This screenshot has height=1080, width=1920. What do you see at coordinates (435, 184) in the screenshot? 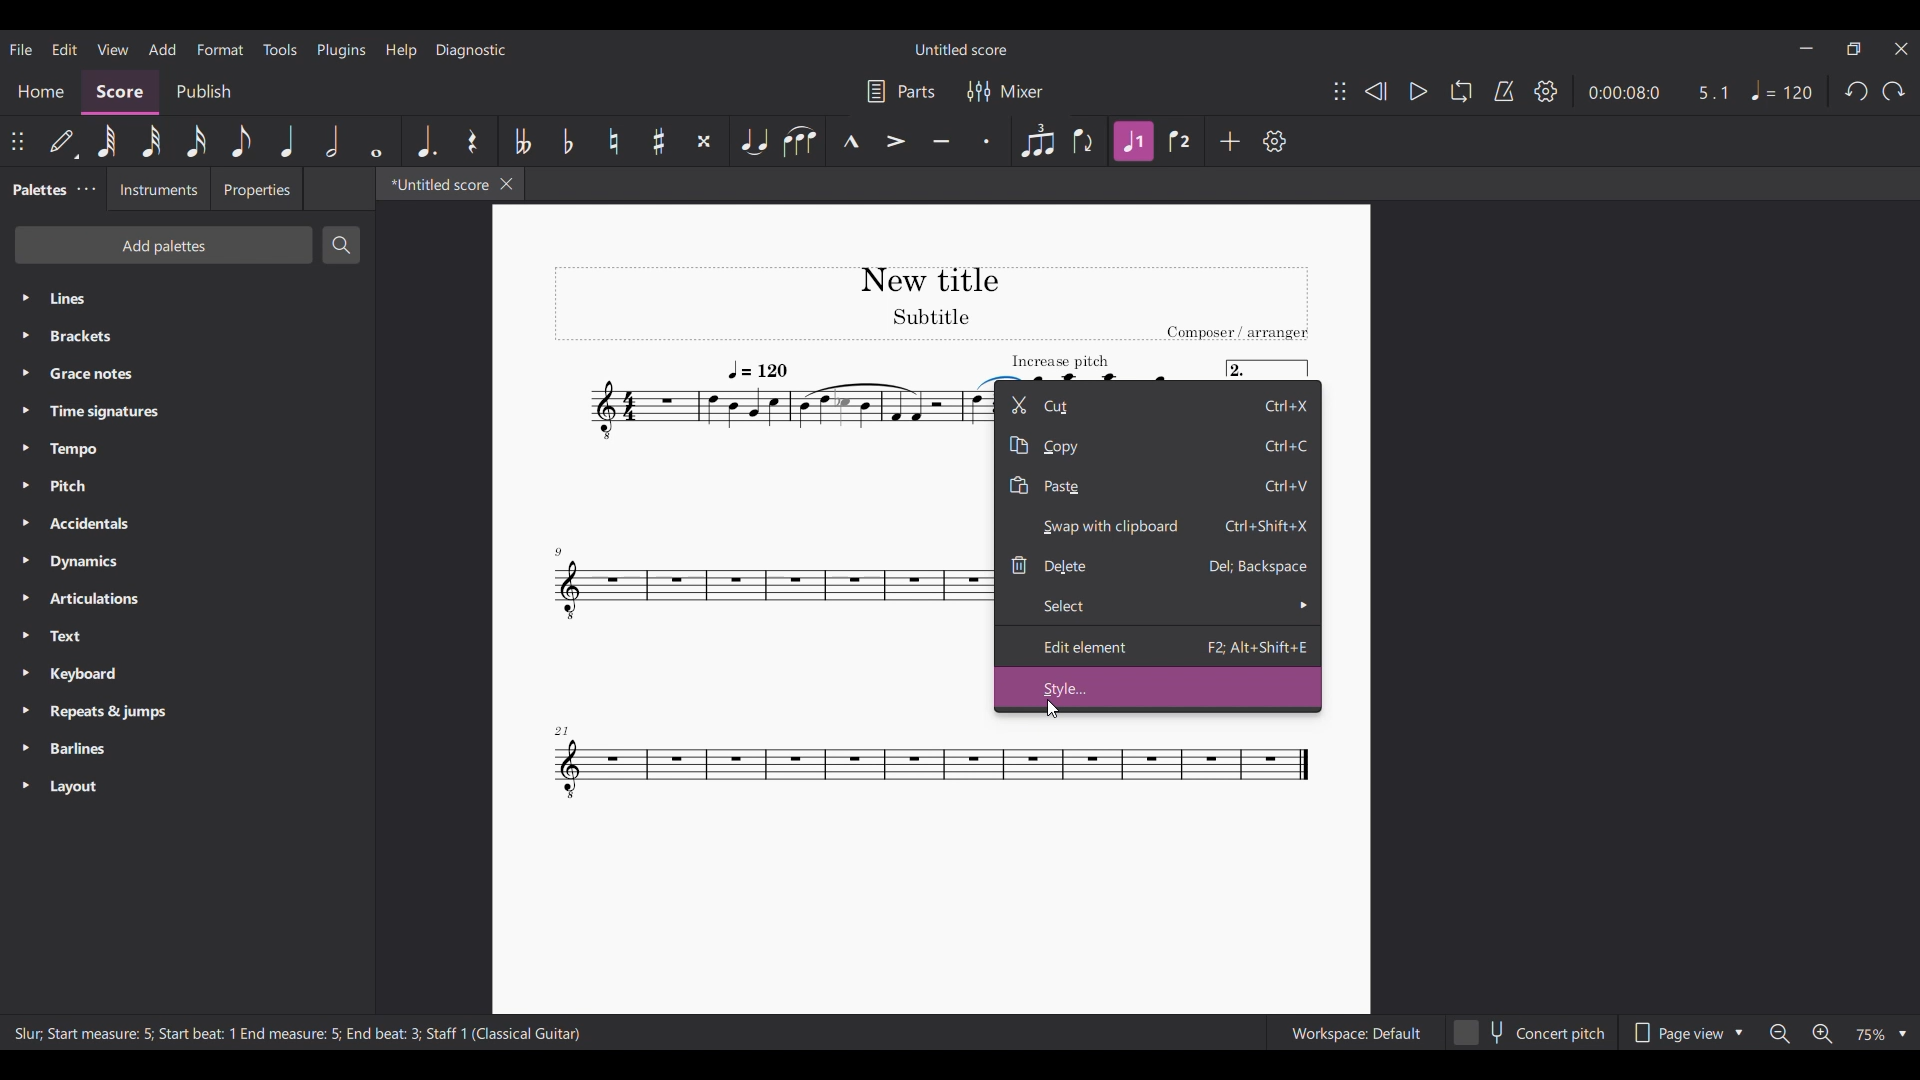
I see `*Untitled score, current tab` at bounding box center [435, 184].